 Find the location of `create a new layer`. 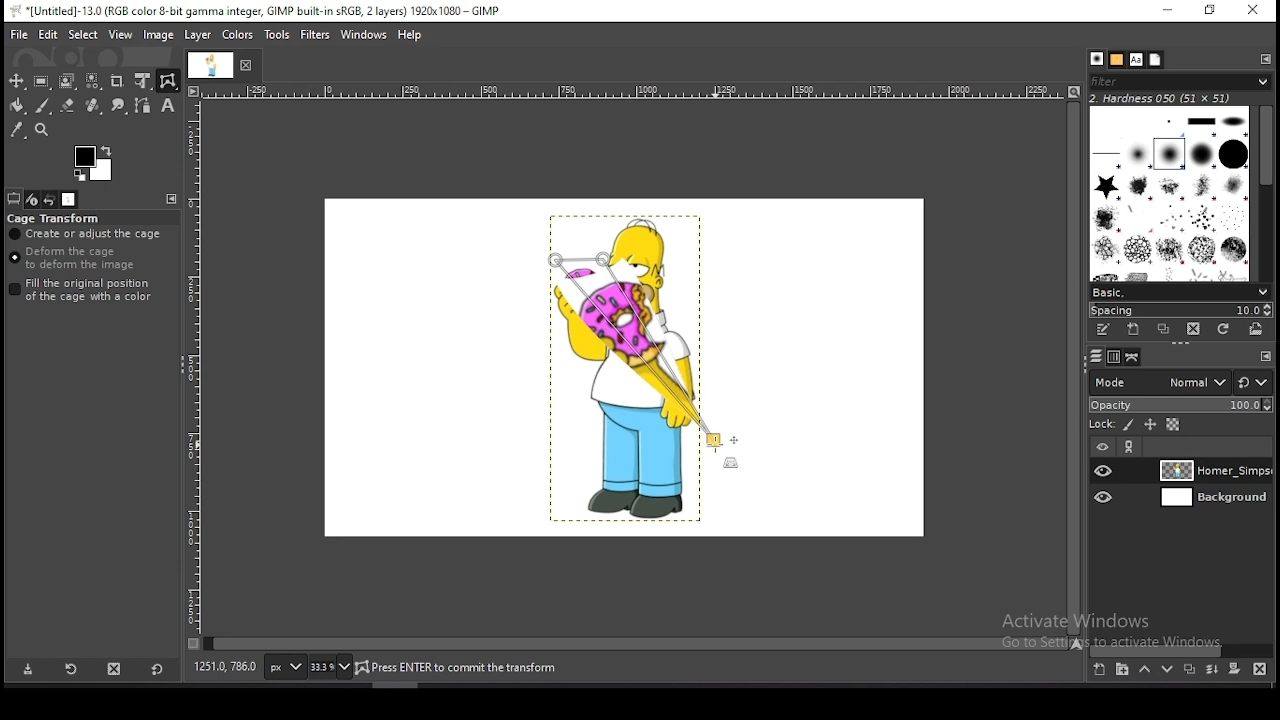

create a new layer is located at coordinates (1099, 670).